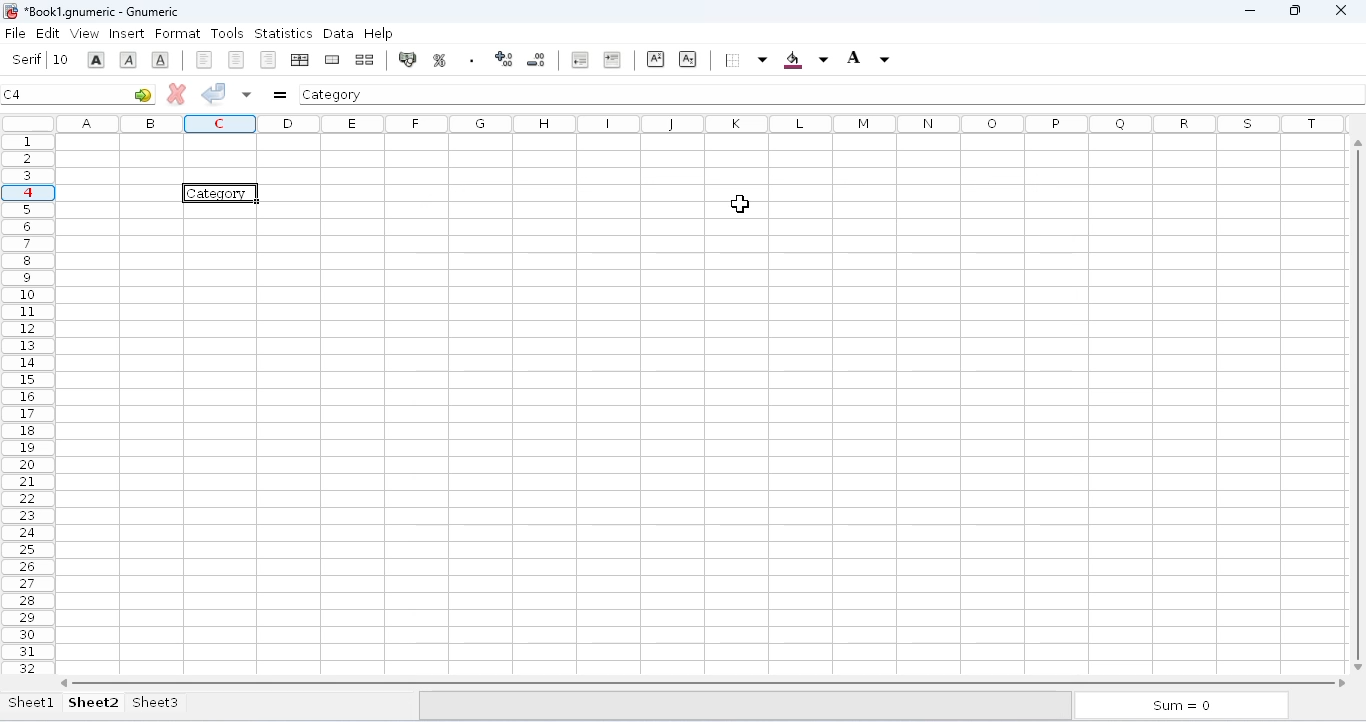 Image resolution: width=1366 pixels, height=722 pixels. I want to click on view, so click(85, 33).